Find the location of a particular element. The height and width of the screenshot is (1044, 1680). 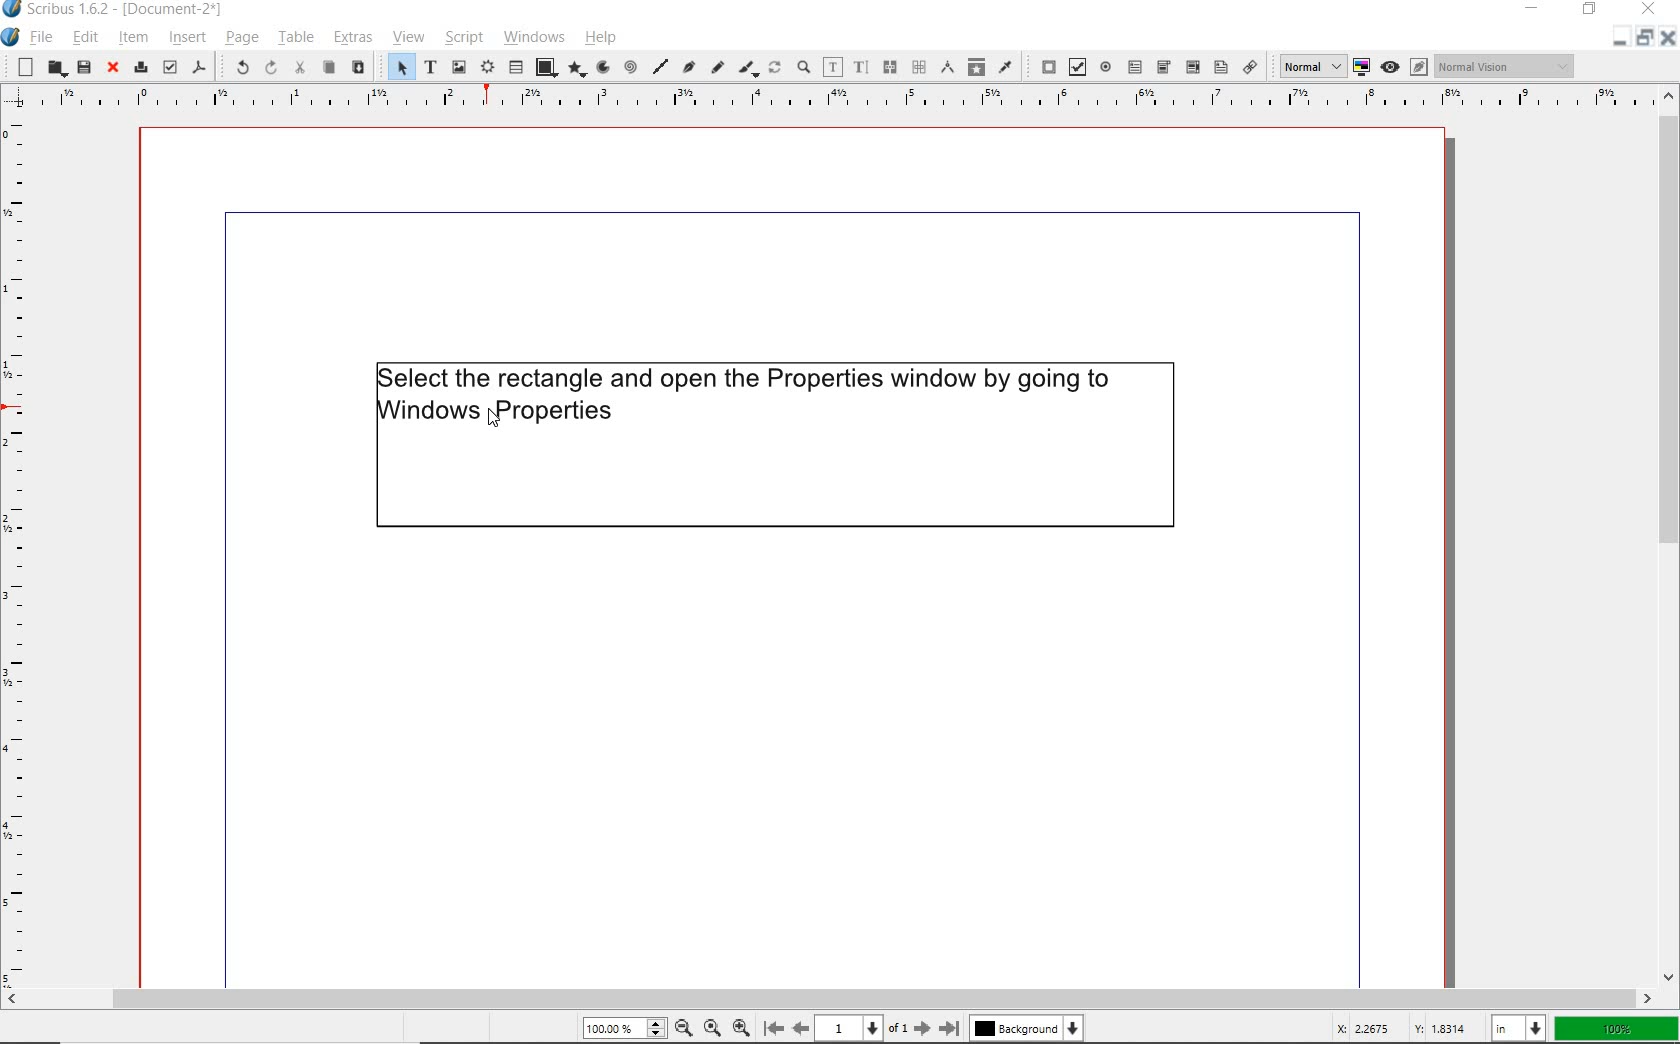

calligraphic line is located at coordinates (748, 69).